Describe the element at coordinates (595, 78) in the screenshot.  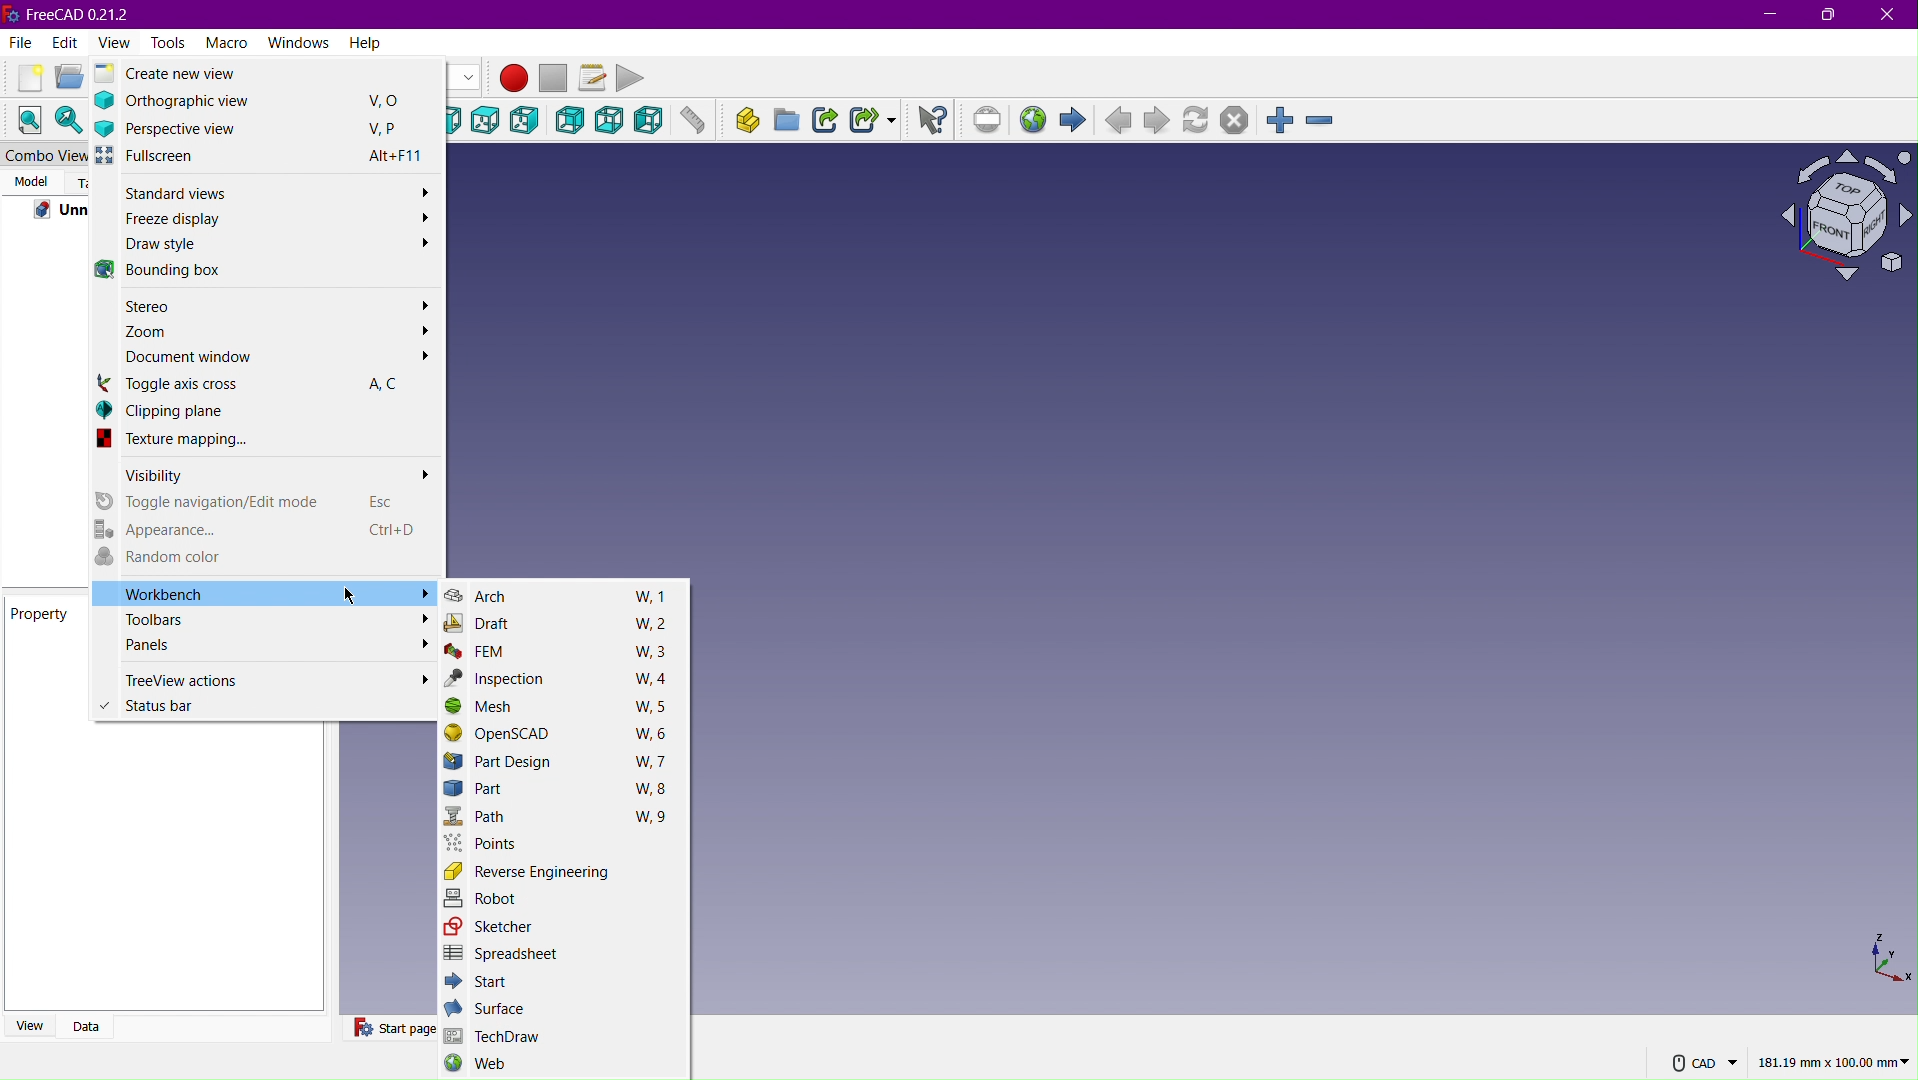
I see `Macros` at that location.